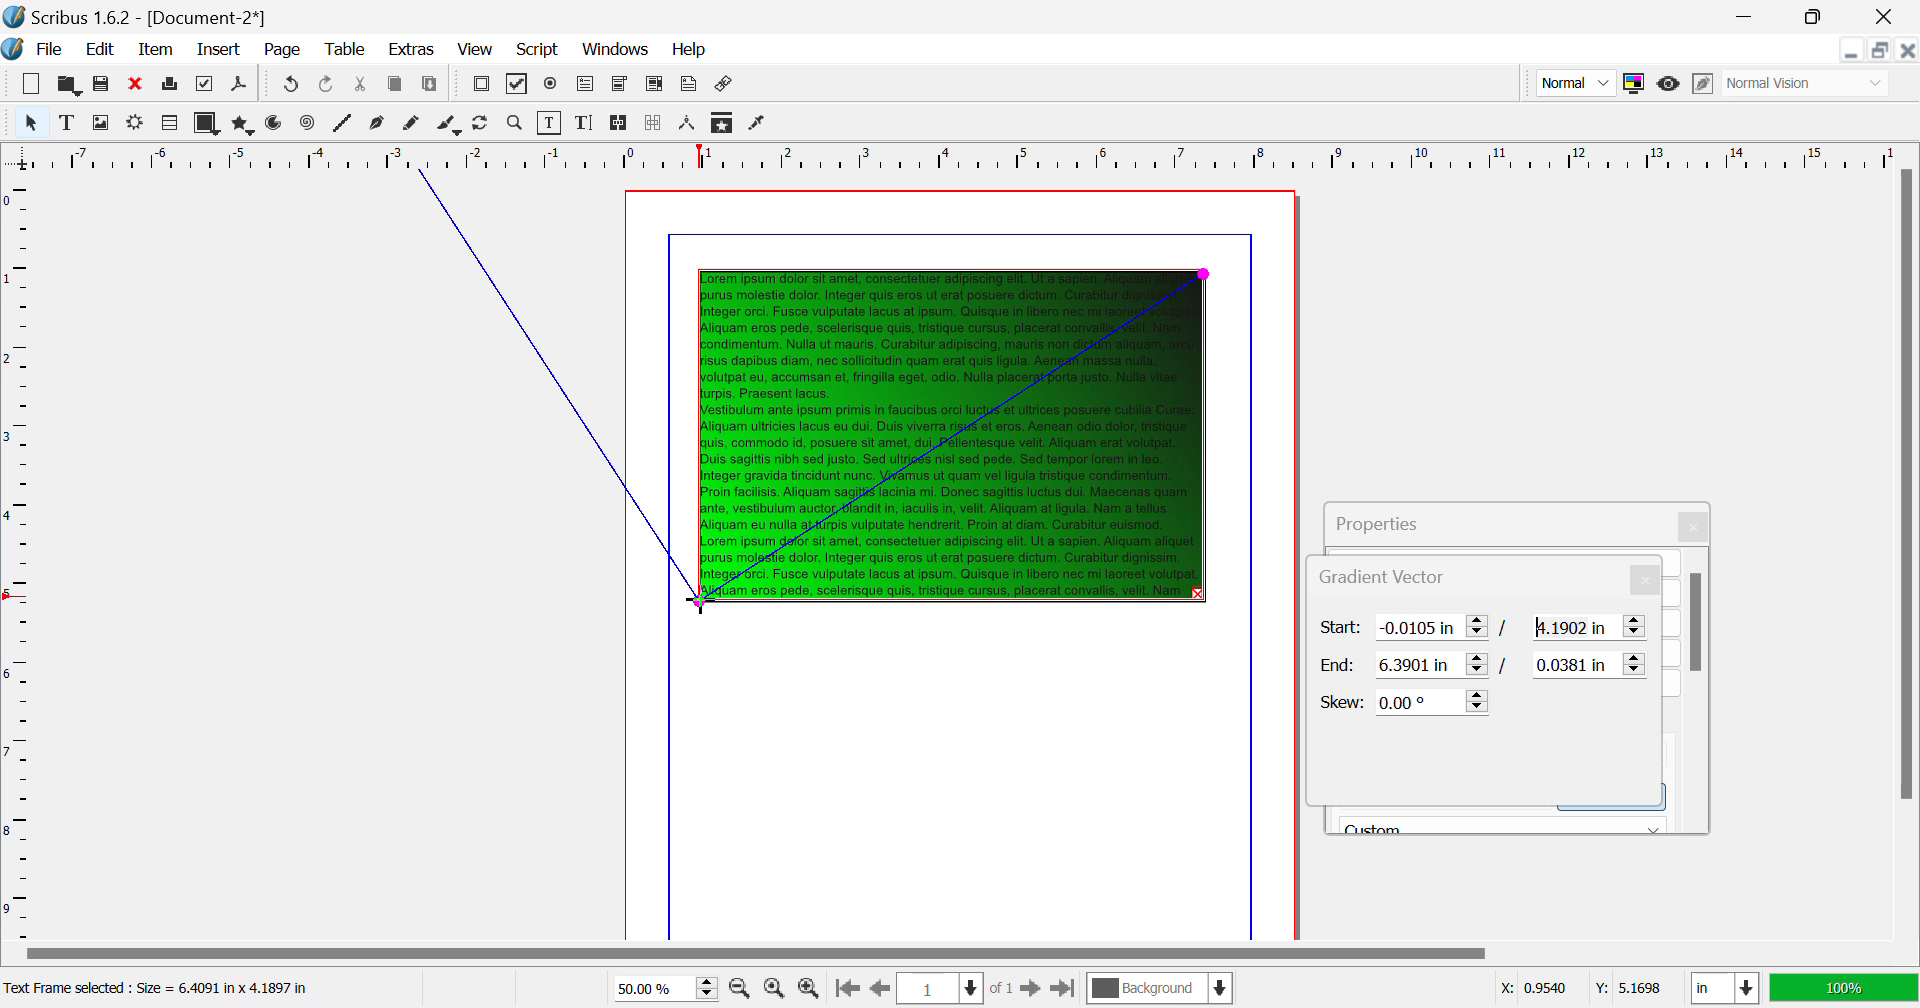  I want to click on Help, so click(691, 50).